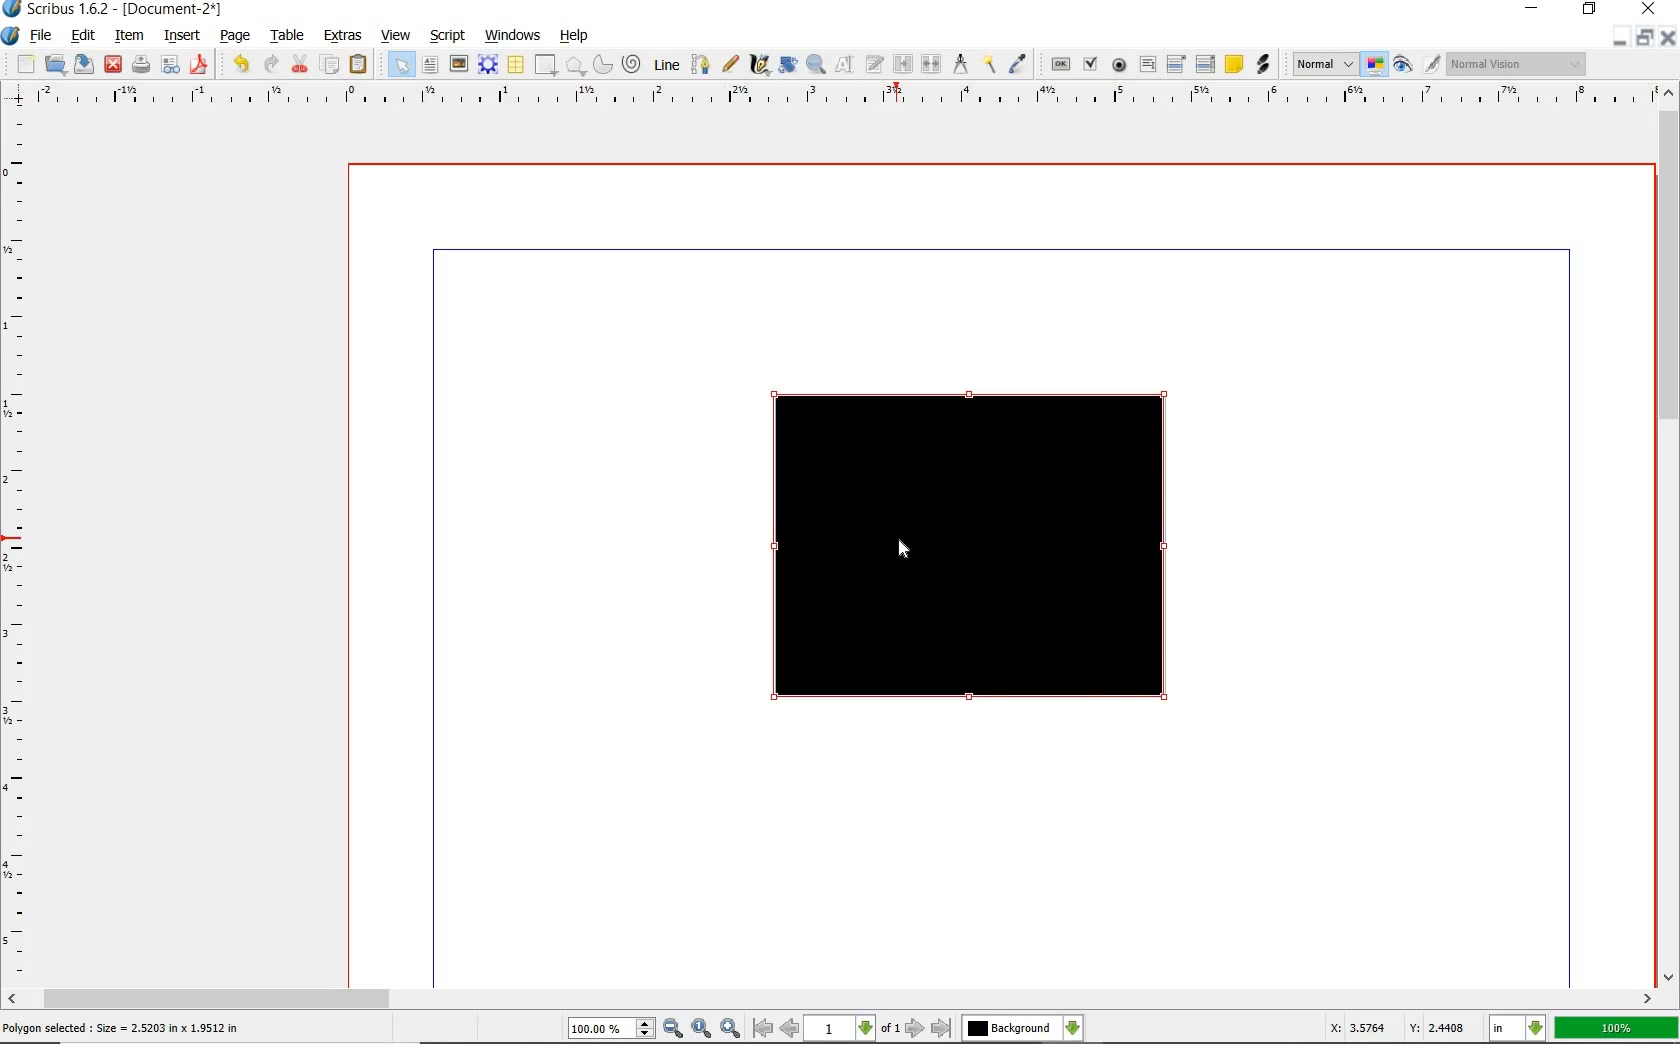  I want to click on table, so click(288, 37).